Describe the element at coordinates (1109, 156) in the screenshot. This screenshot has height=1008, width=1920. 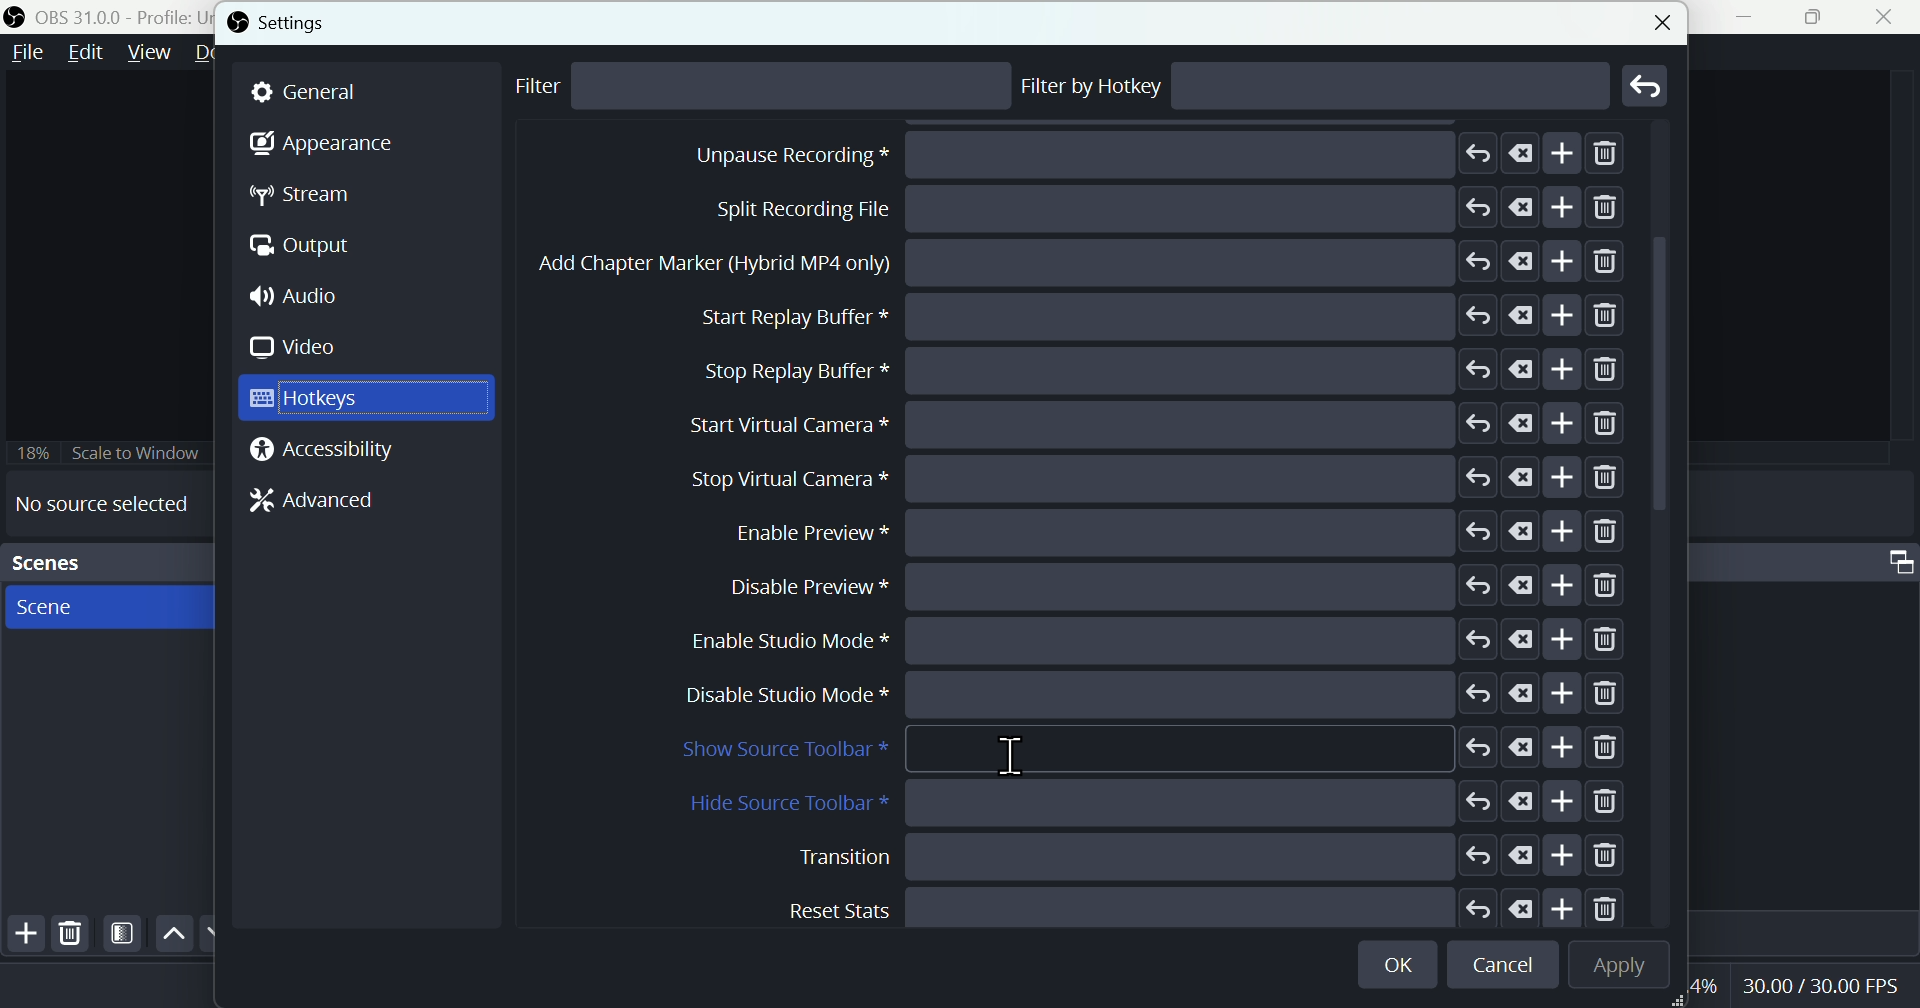
I see `Stop streaming` at that location.